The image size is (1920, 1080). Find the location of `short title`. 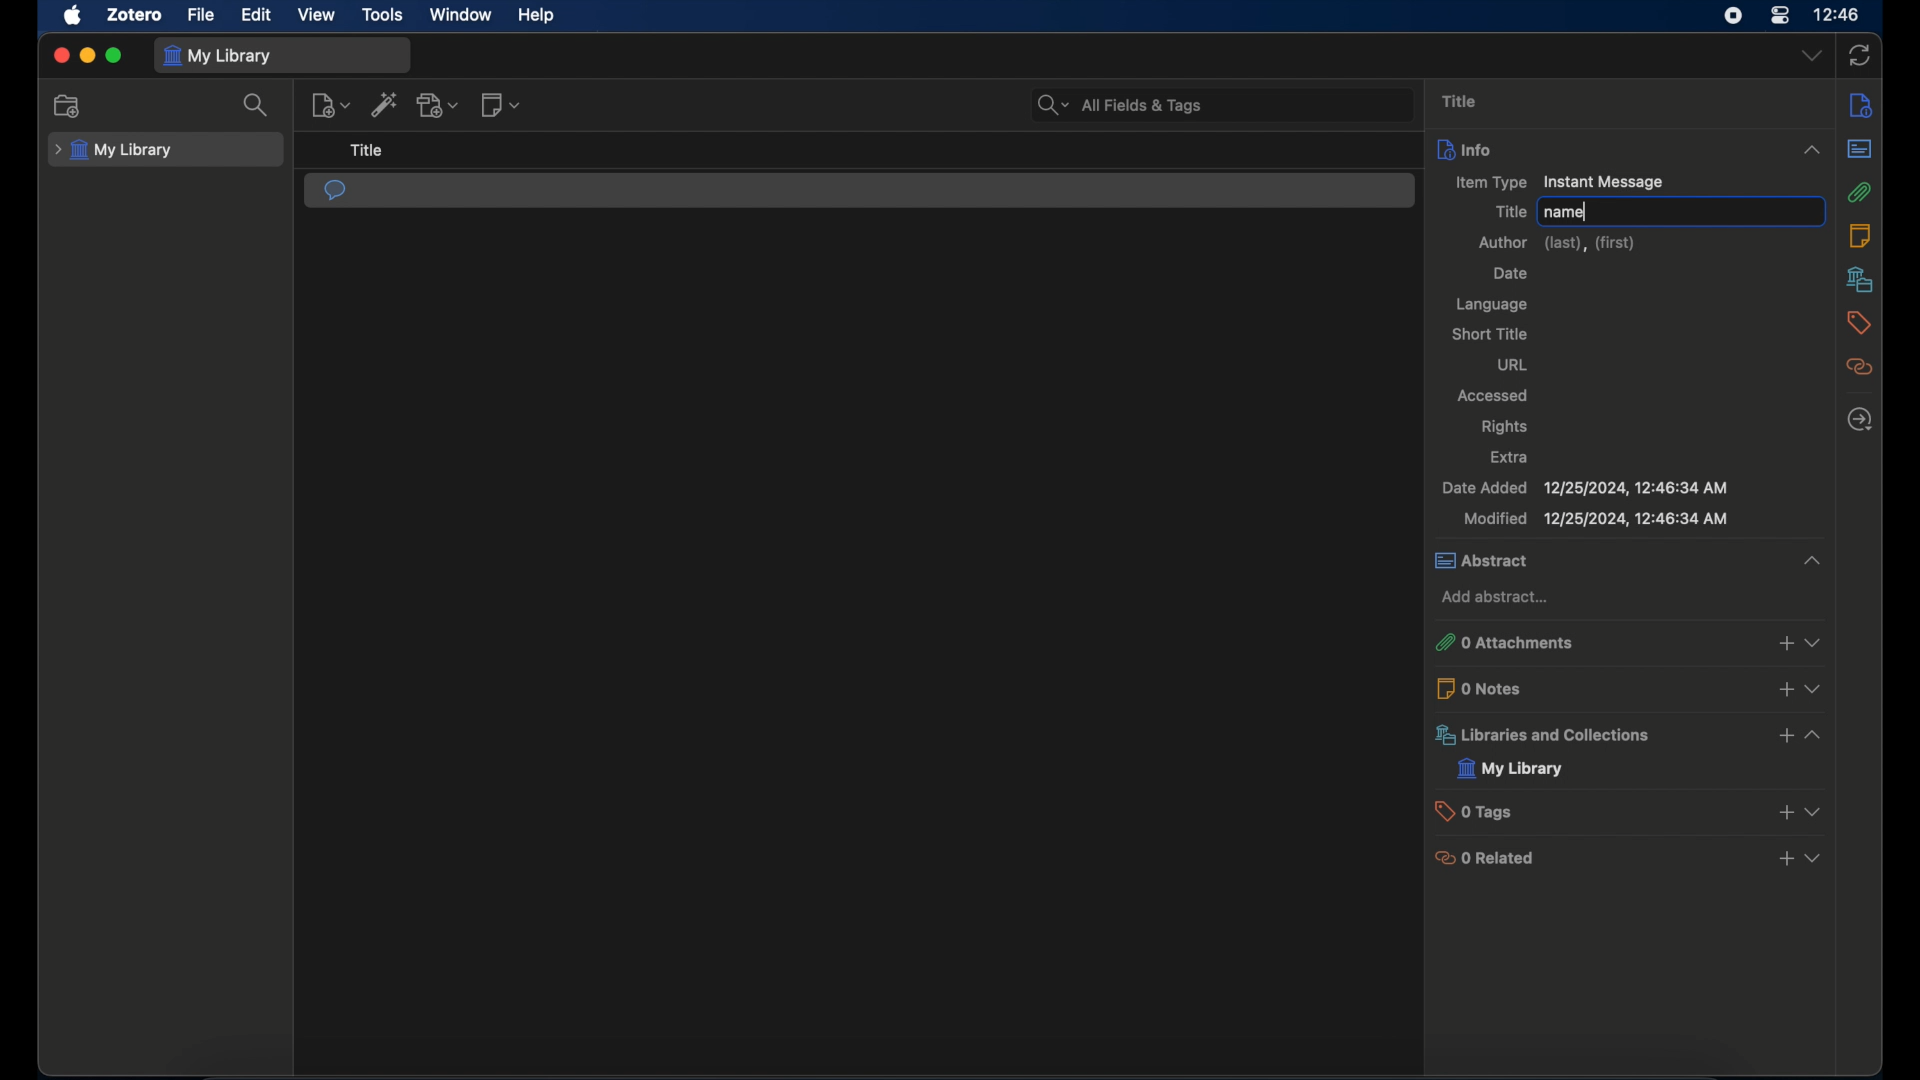

short title is located at coordinates (1489, 333).